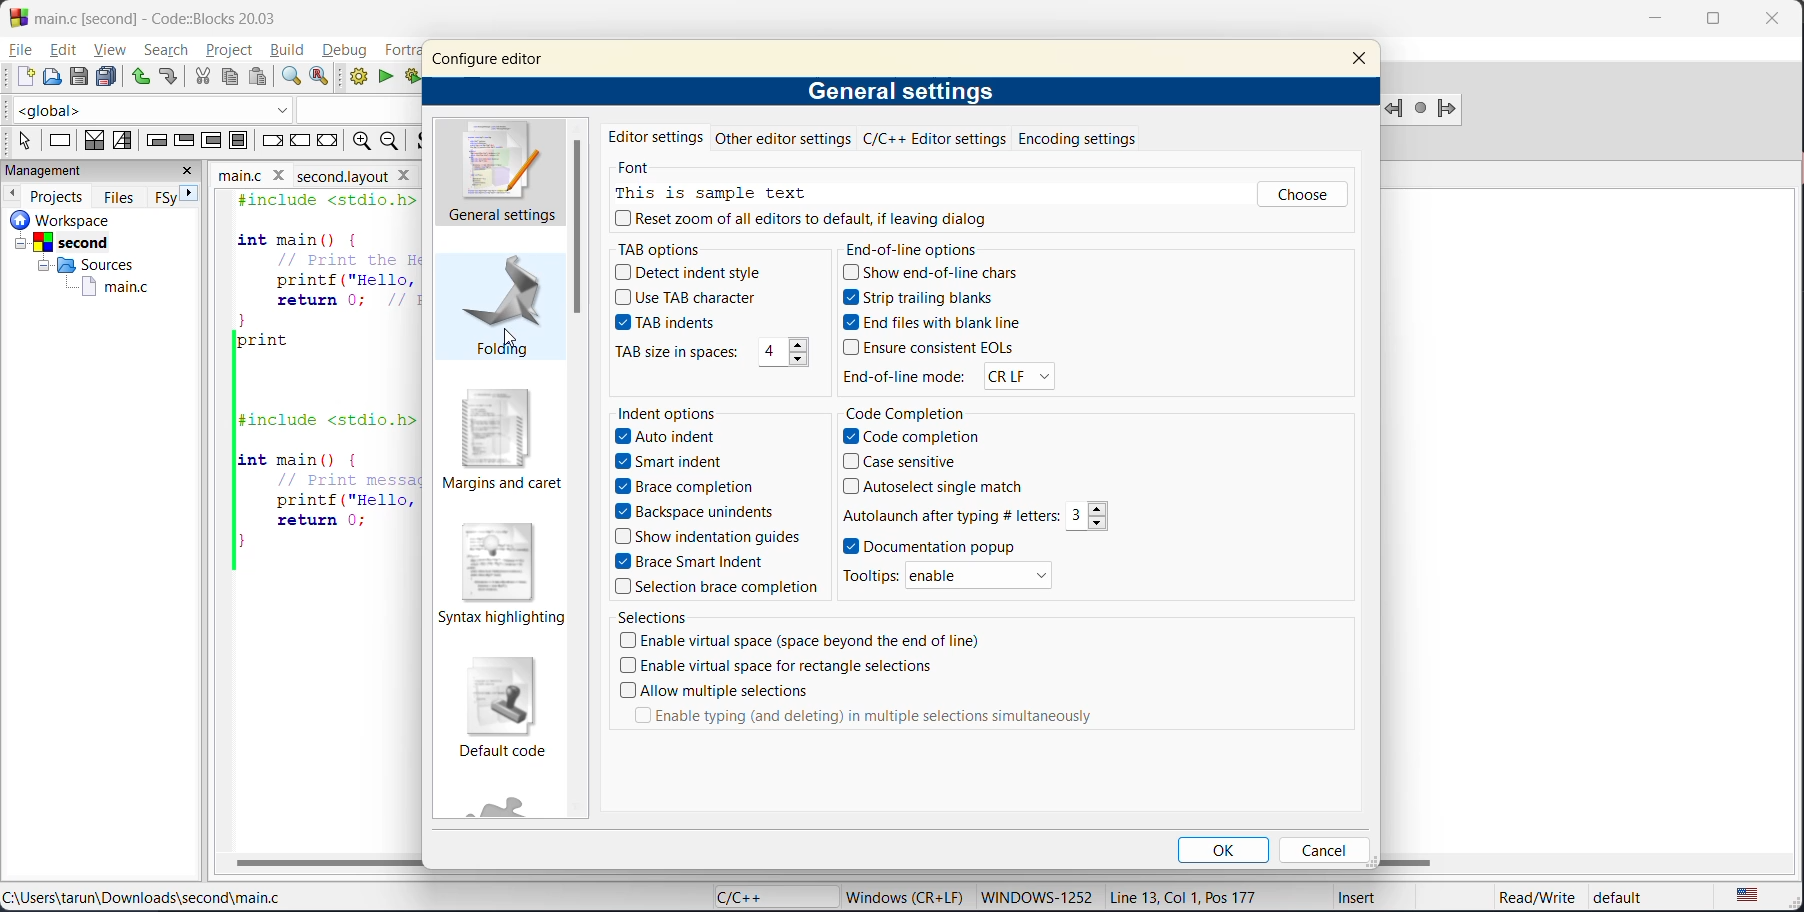 The image size is (1804, 912). What do you see at coordinates (785, 140) in the screenshot?
I see `other editor settings` at bounding box center [785, 140].